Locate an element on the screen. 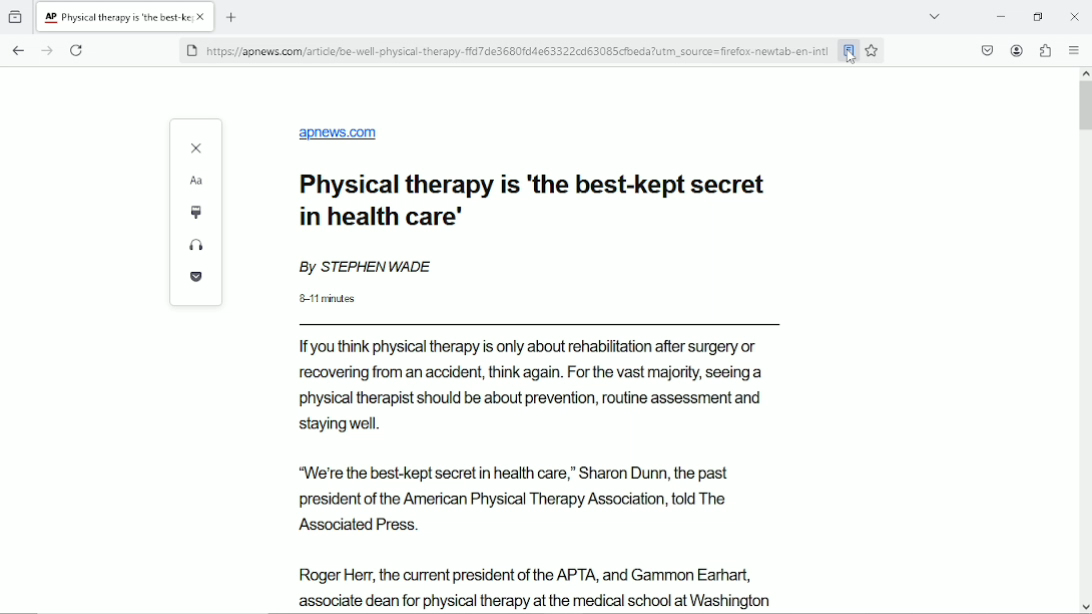 This screenshot has width=1092, height=614. open application menu is located at coordinates (1074, 49).